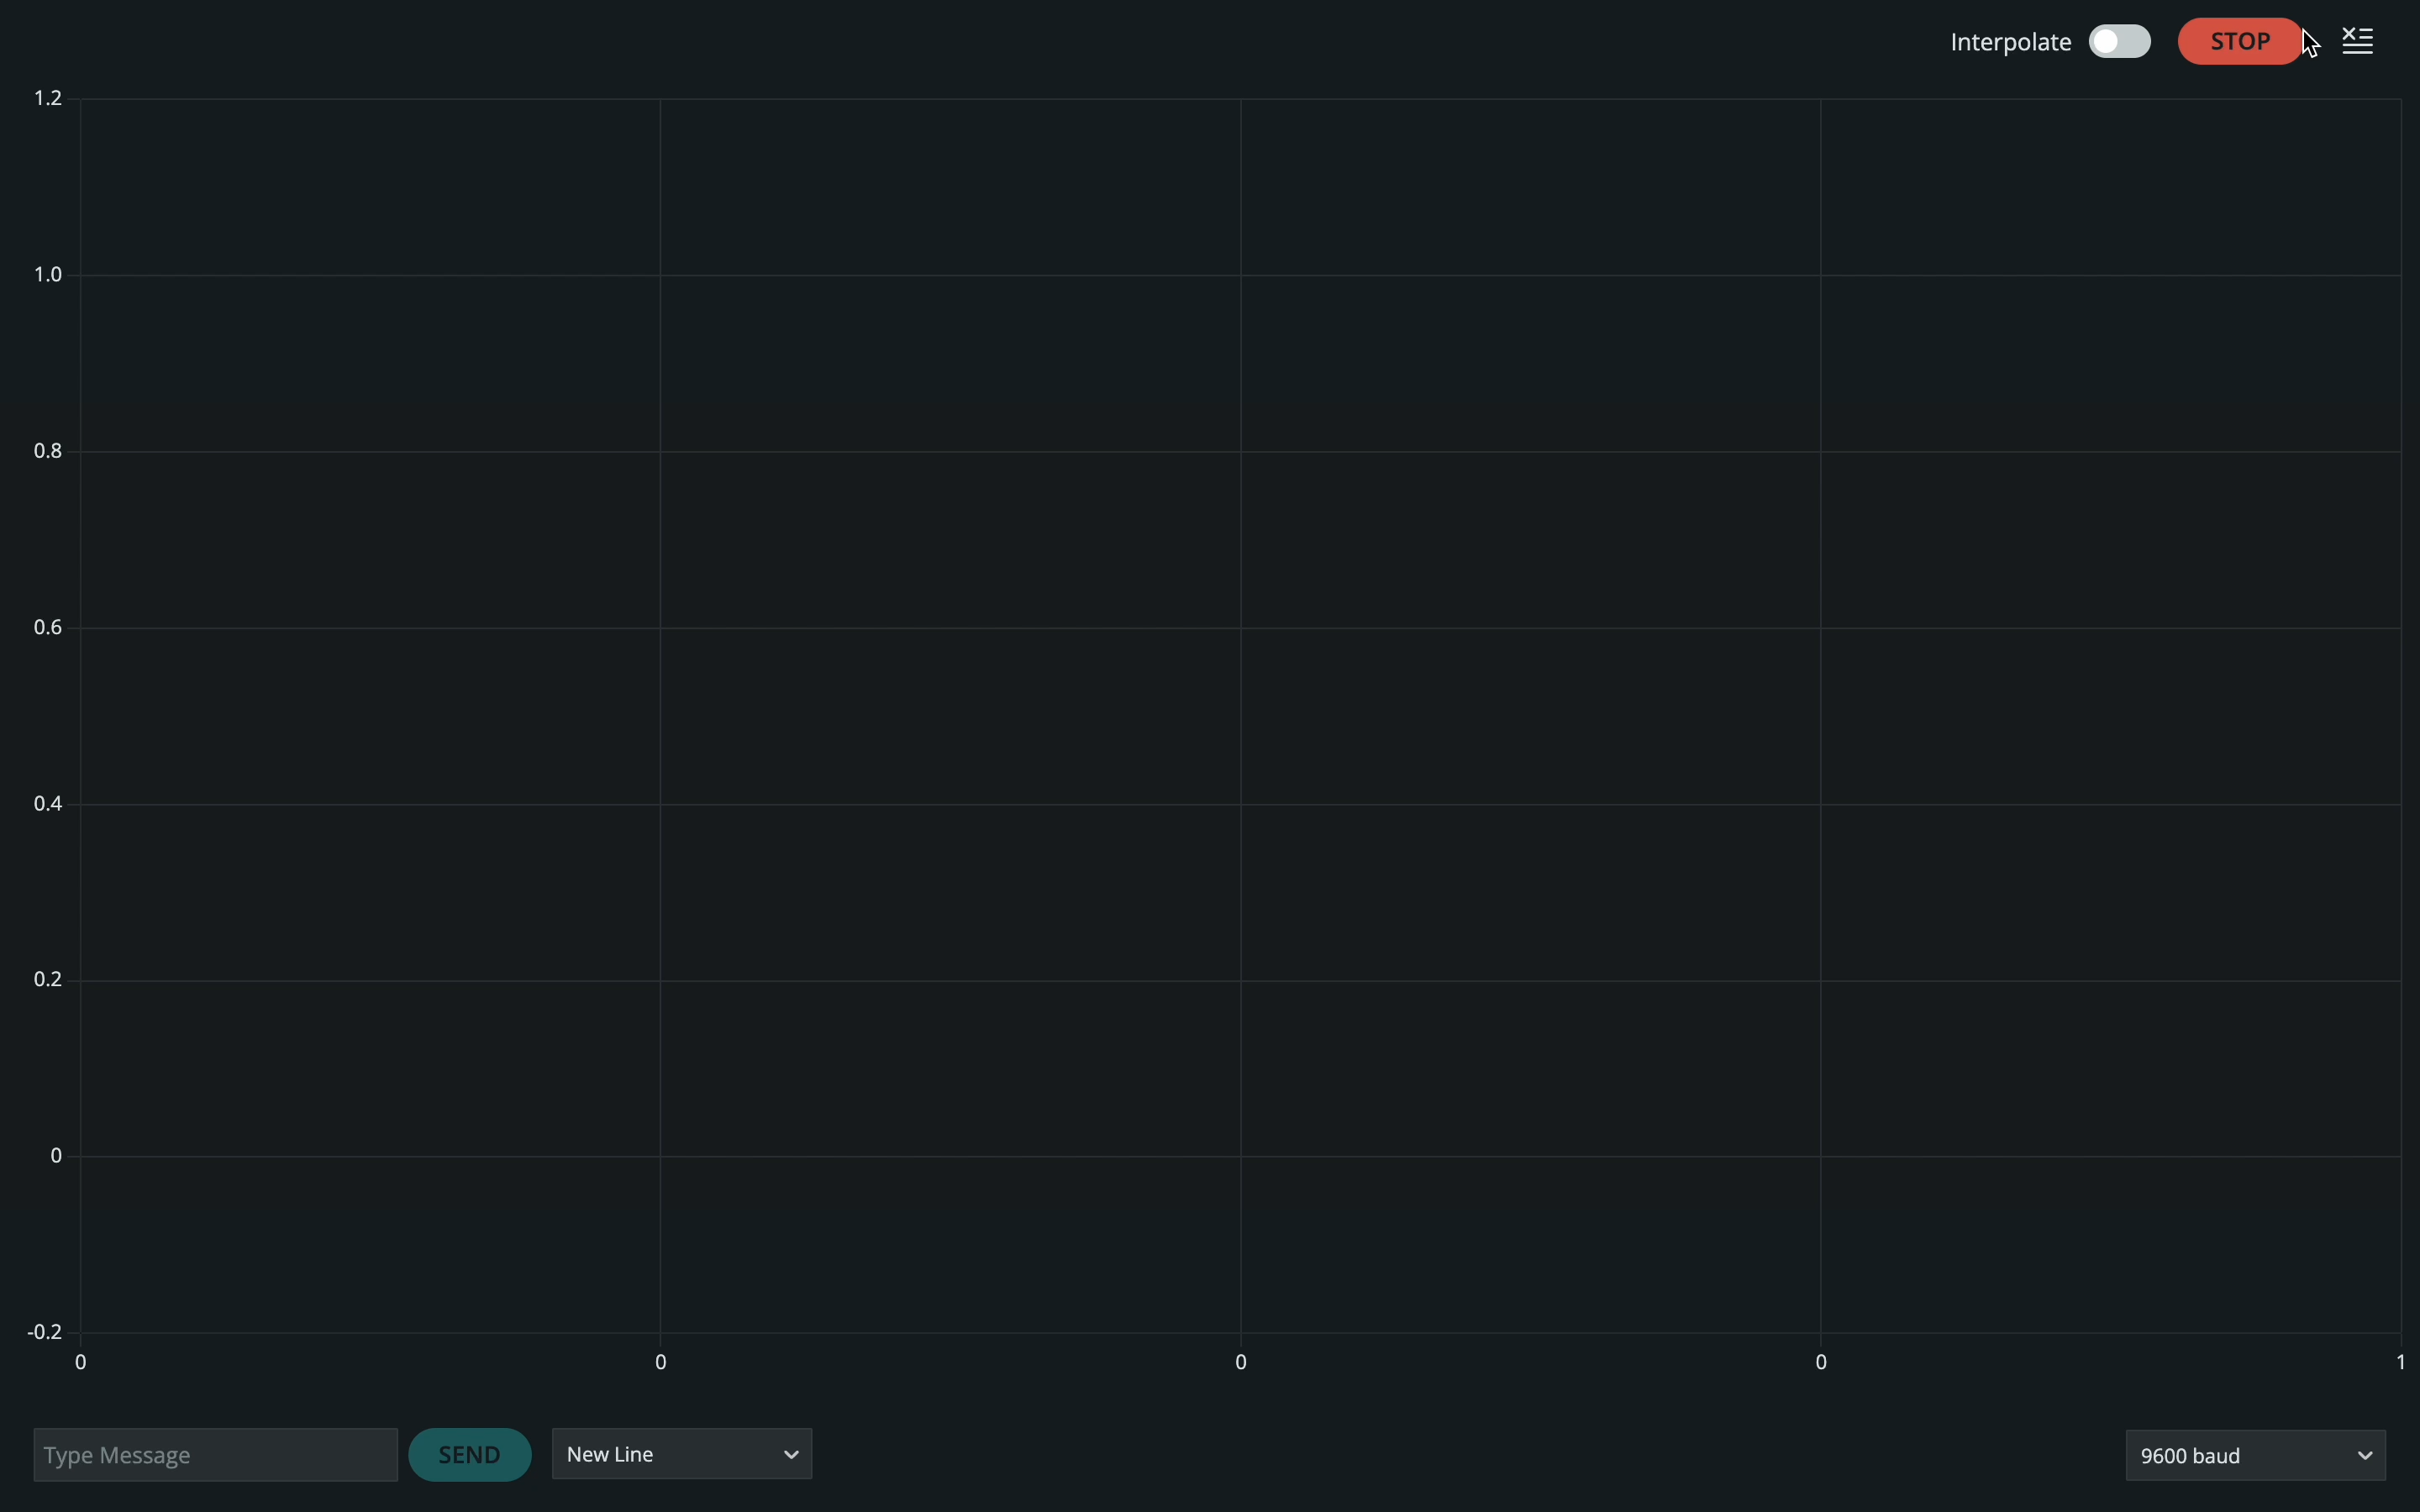  What do you see at coordinates (2254, 1455) in the screenshot?
I see `9600 baud` at bounding box center [2254, 1455].